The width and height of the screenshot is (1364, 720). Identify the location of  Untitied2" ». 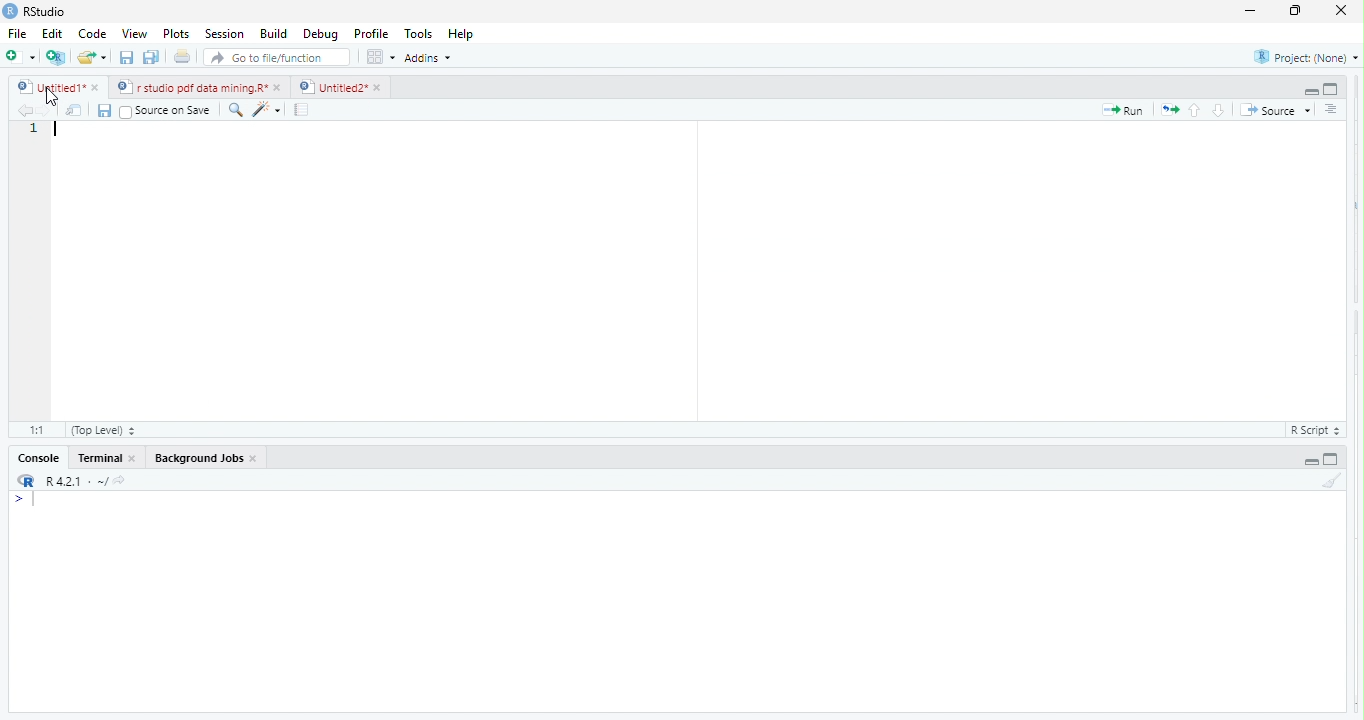
(337, 88).